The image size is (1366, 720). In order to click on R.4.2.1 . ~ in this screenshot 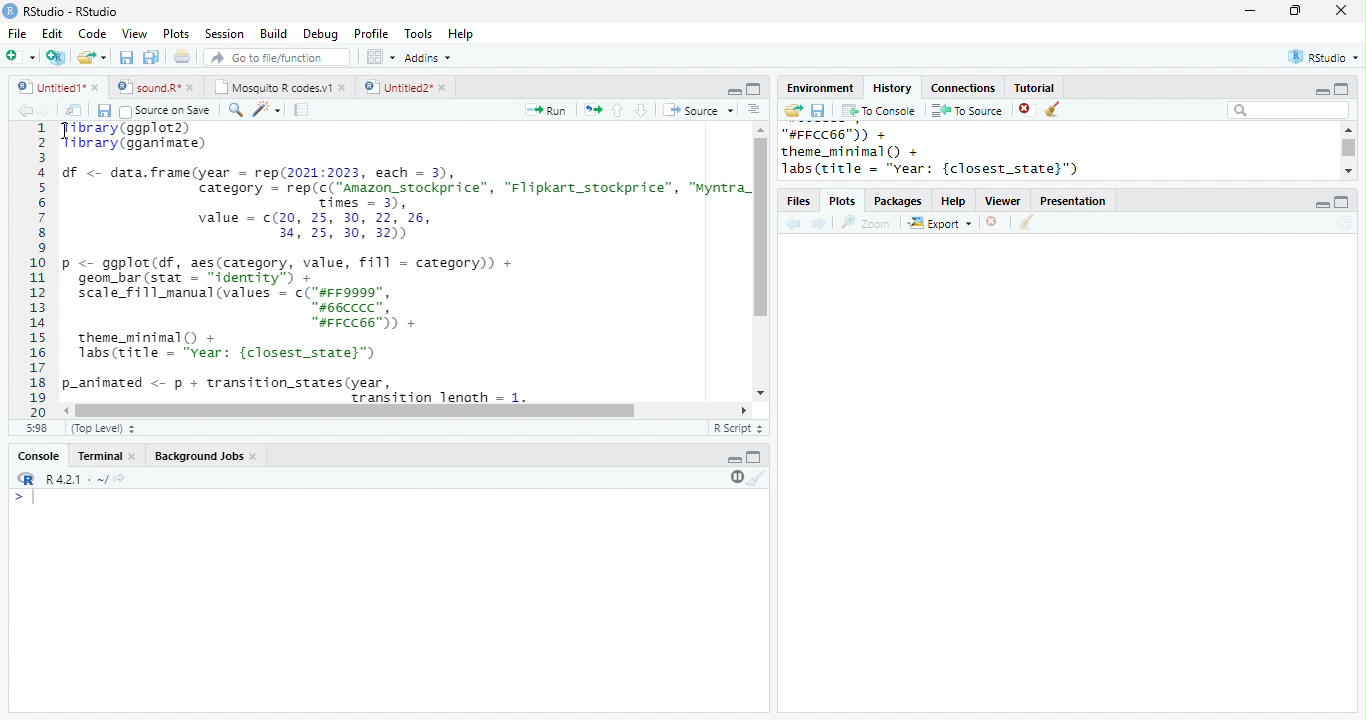, I will do `click(75, 478)`.